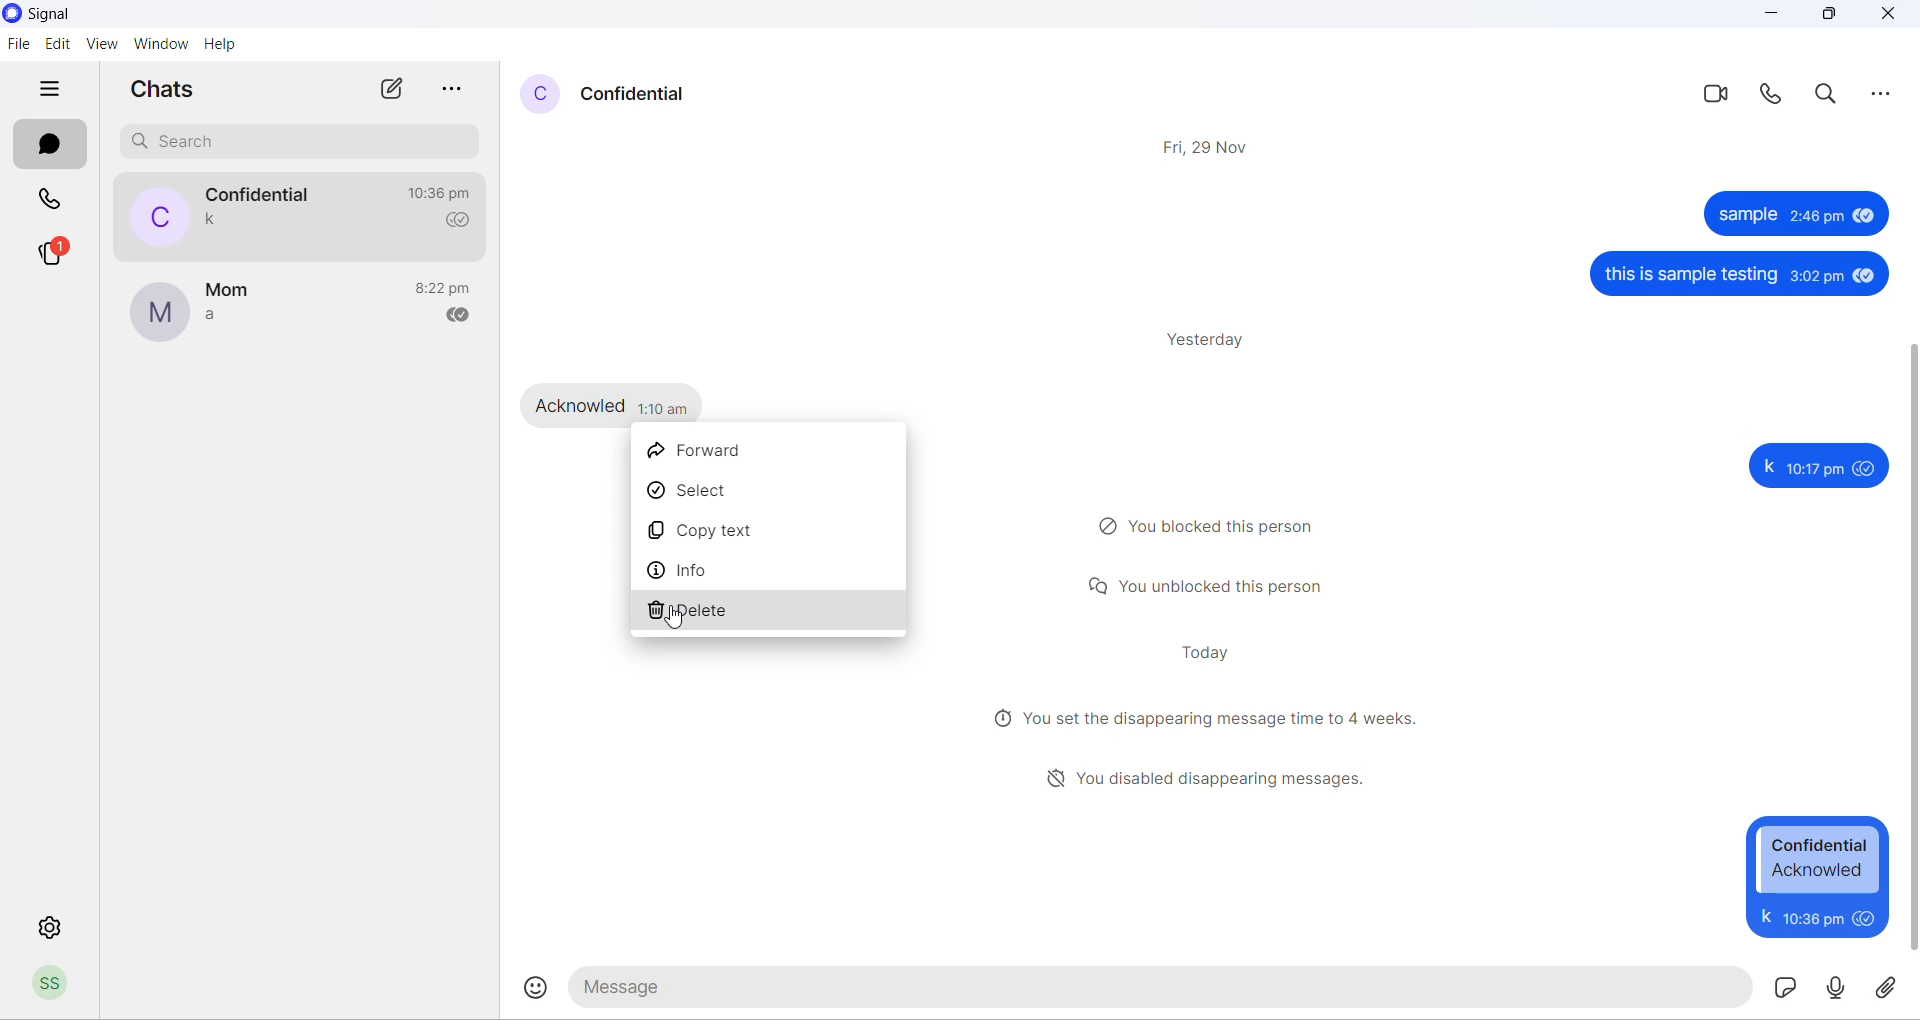 This screenshot has width=1920, height=1020. What do you see at coordinates (1689, 276) in the screenshot?
I see `~ this is sample testing` at bounding box center [1689, 276].